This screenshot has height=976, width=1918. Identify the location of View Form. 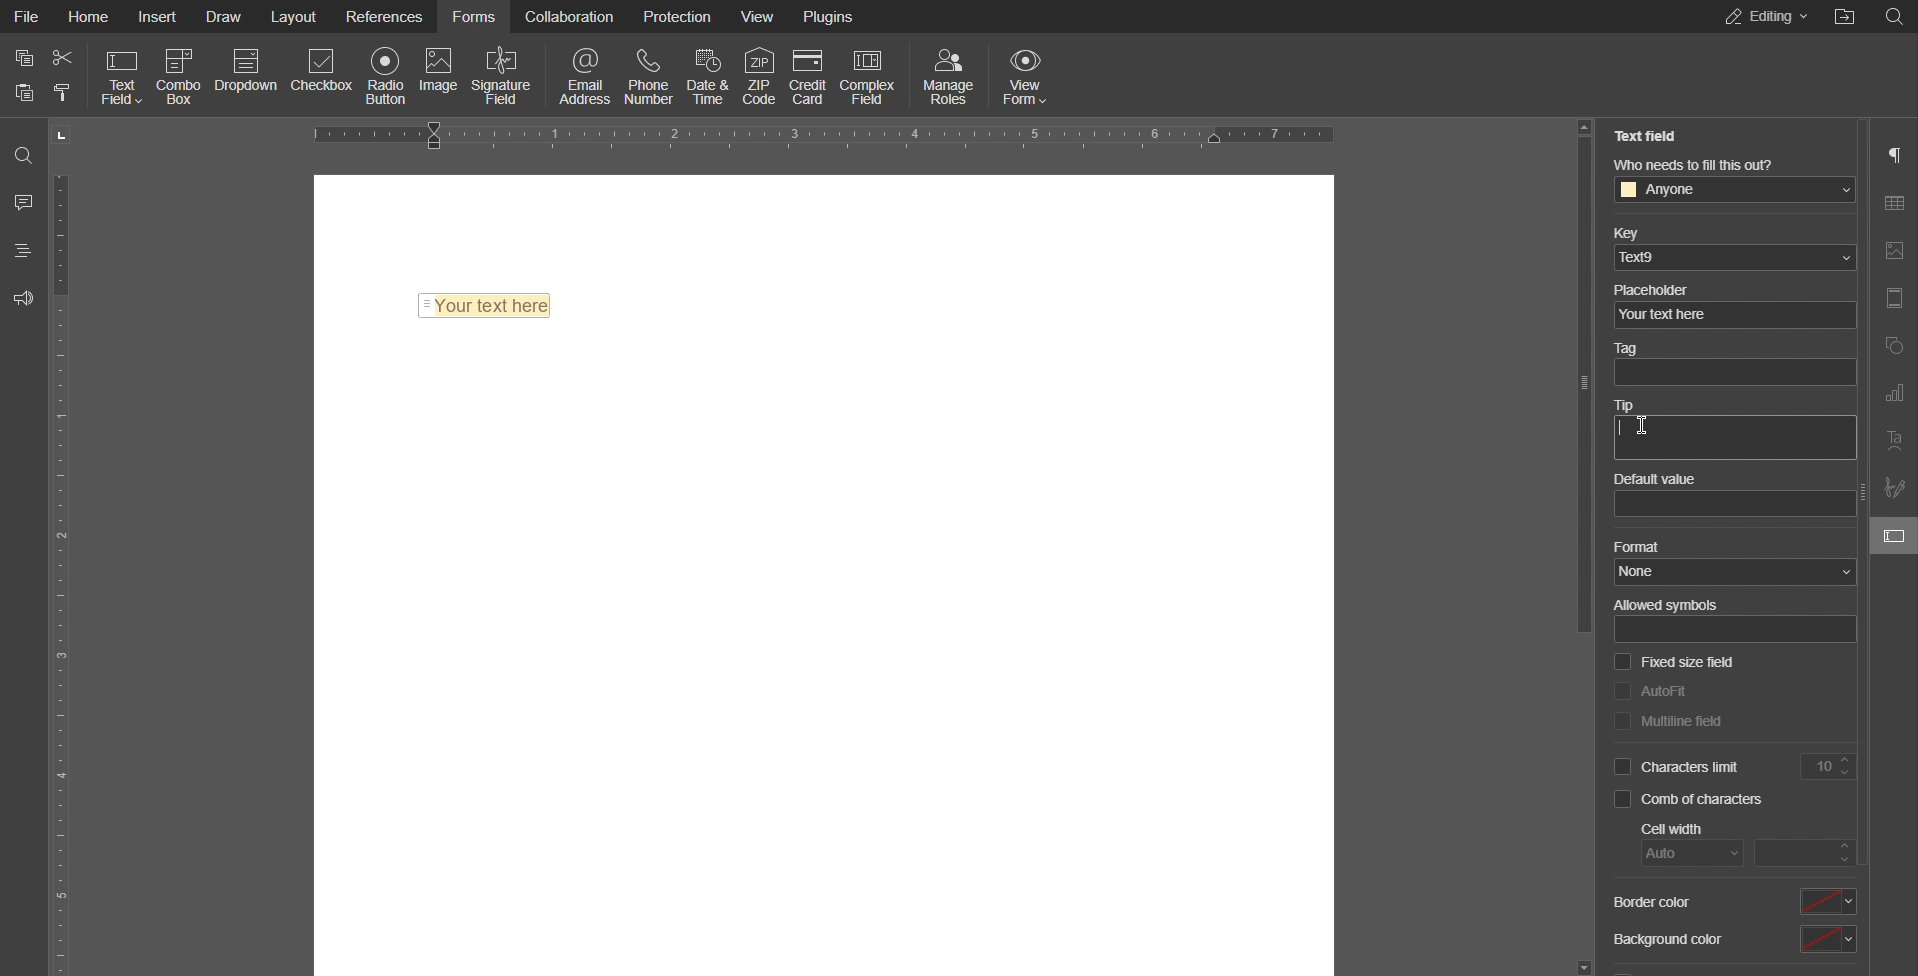
(1027, 74).